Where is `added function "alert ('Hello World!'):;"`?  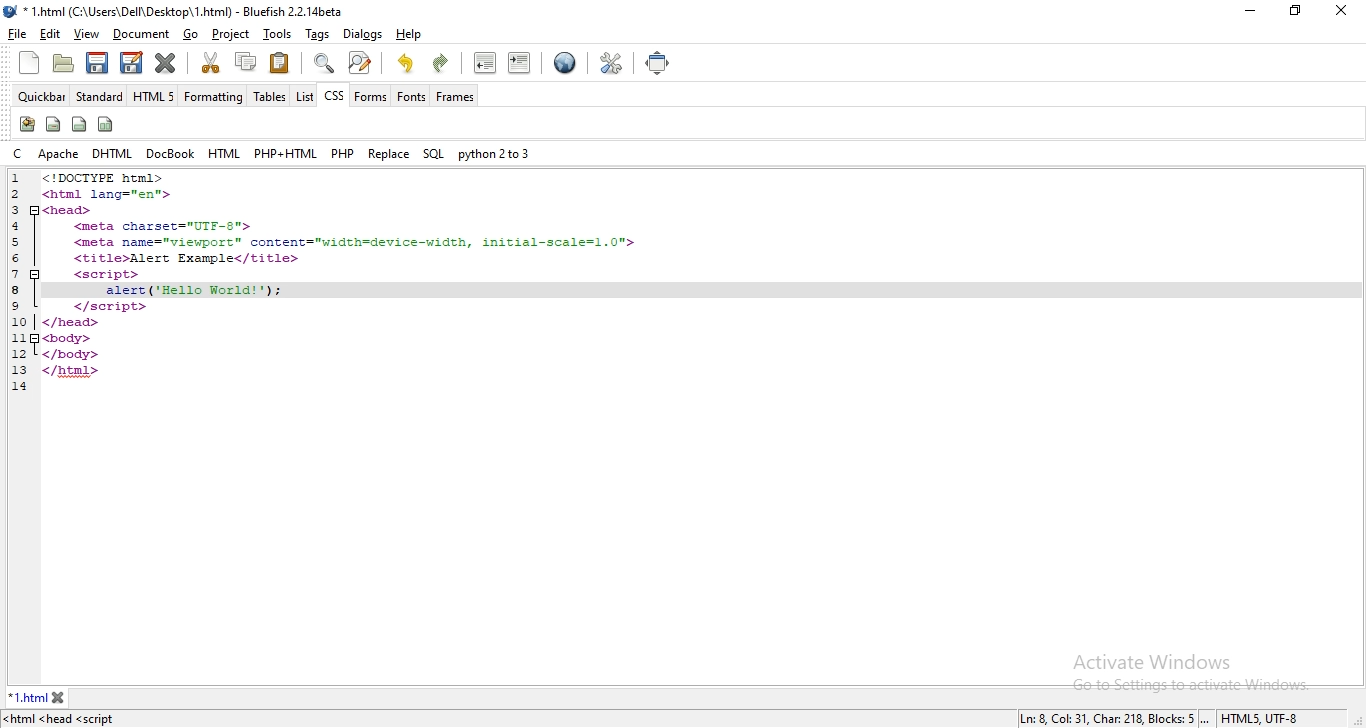 added function "alert ('Hello World!'):;" is located at coordinates (194, 290).